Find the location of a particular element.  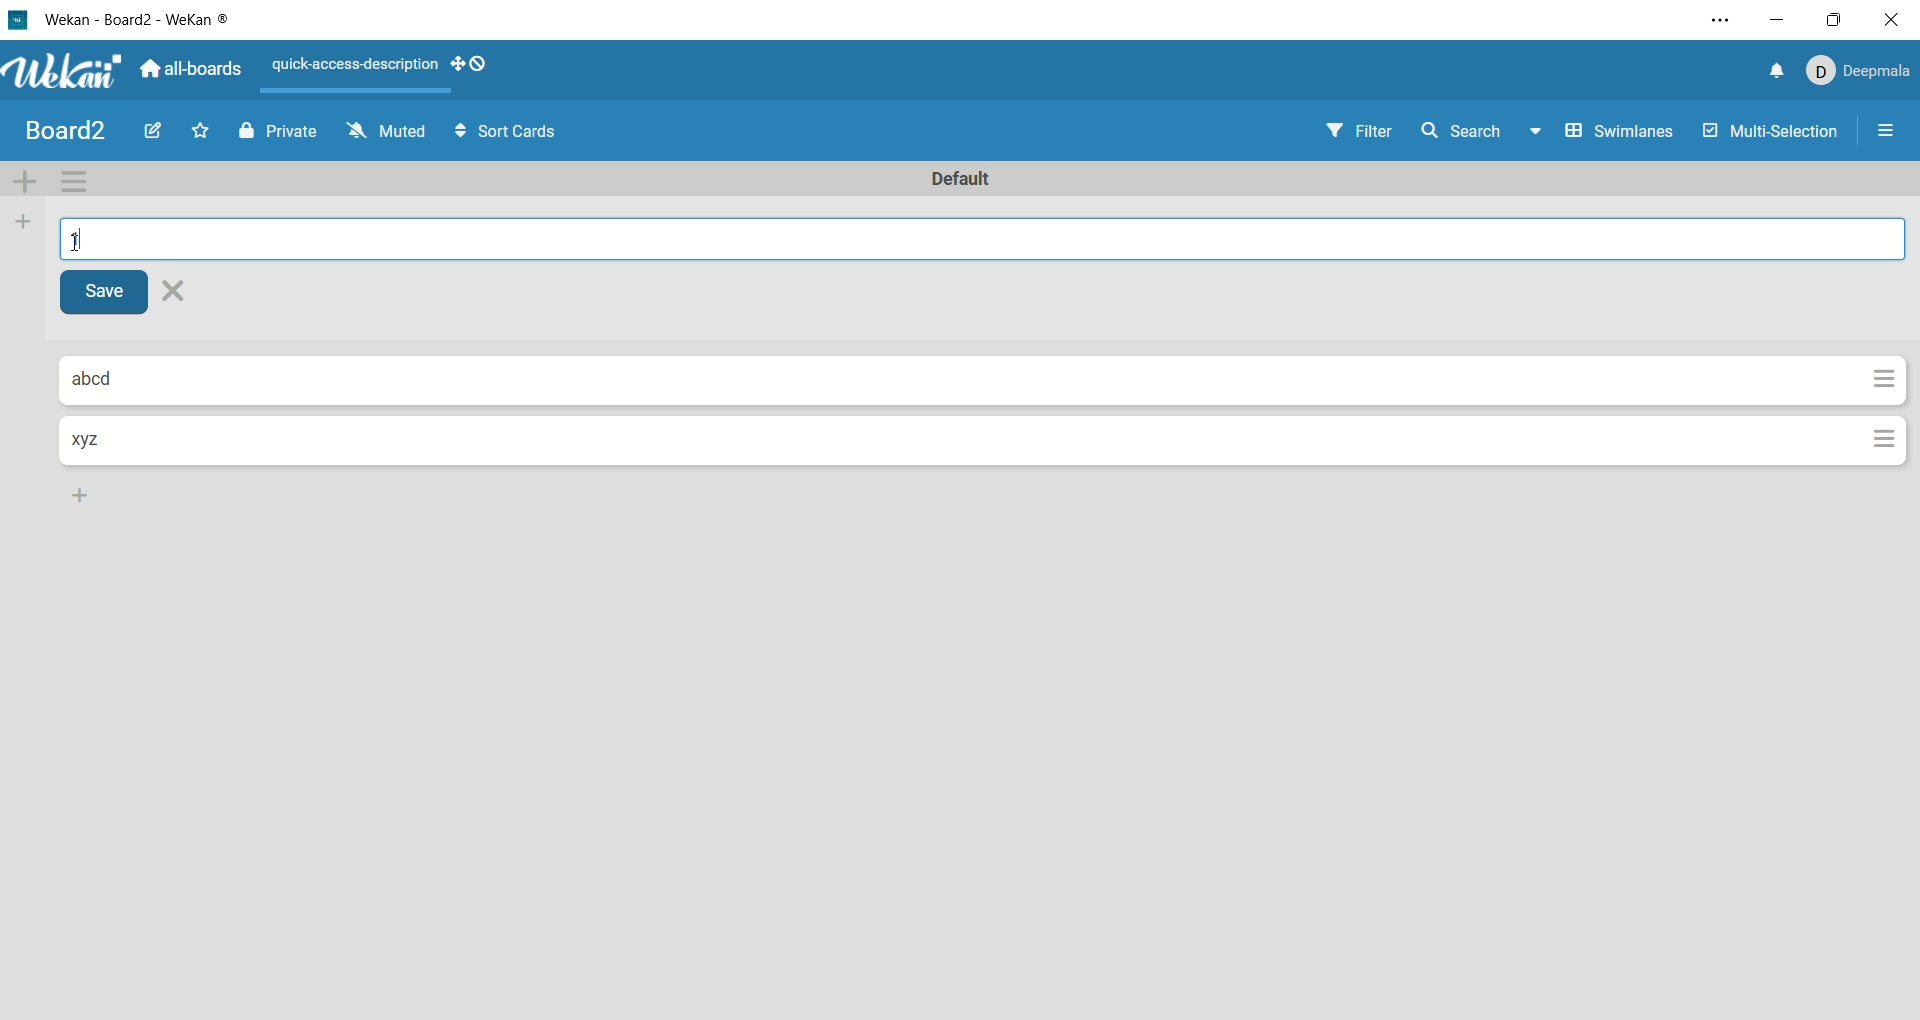

wekan-wekan is located at coordinates (147, 22).